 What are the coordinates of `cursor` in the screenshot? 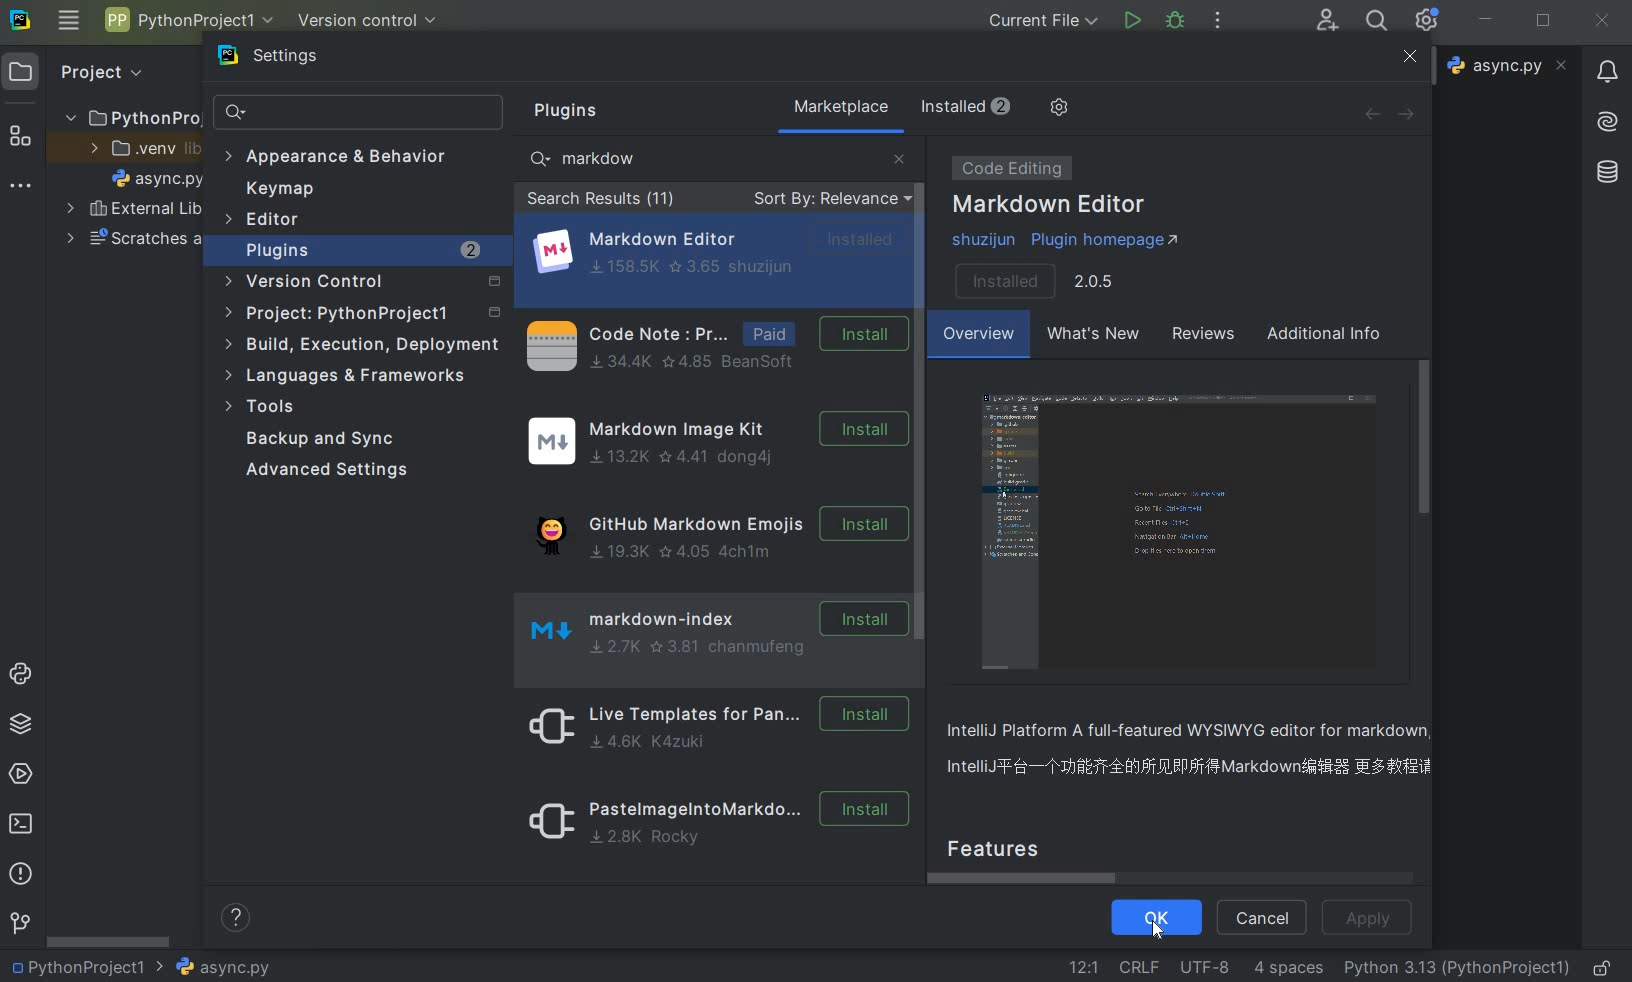 It's located at (1158, 930).